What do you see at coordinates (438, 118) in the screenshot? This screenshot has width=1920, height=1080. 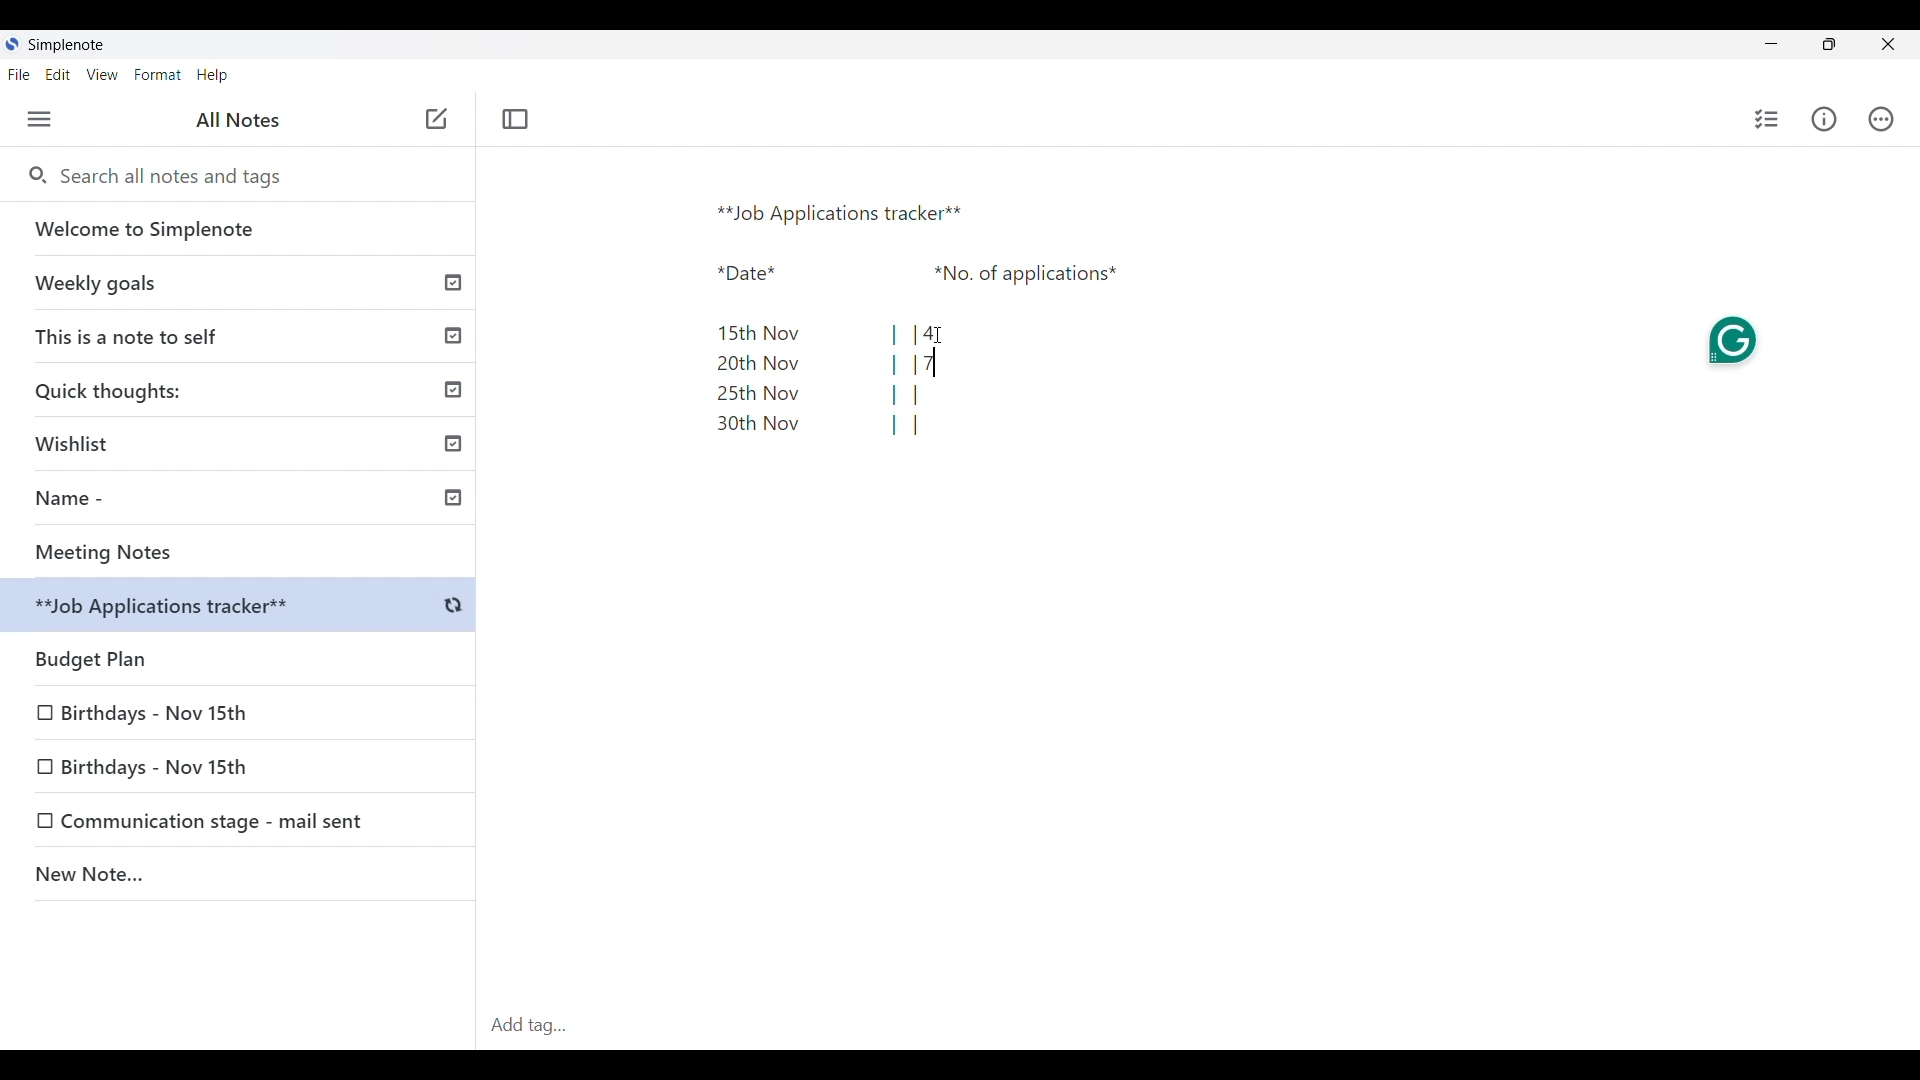 I see `Click to add note` at bounding box center [438, 118].